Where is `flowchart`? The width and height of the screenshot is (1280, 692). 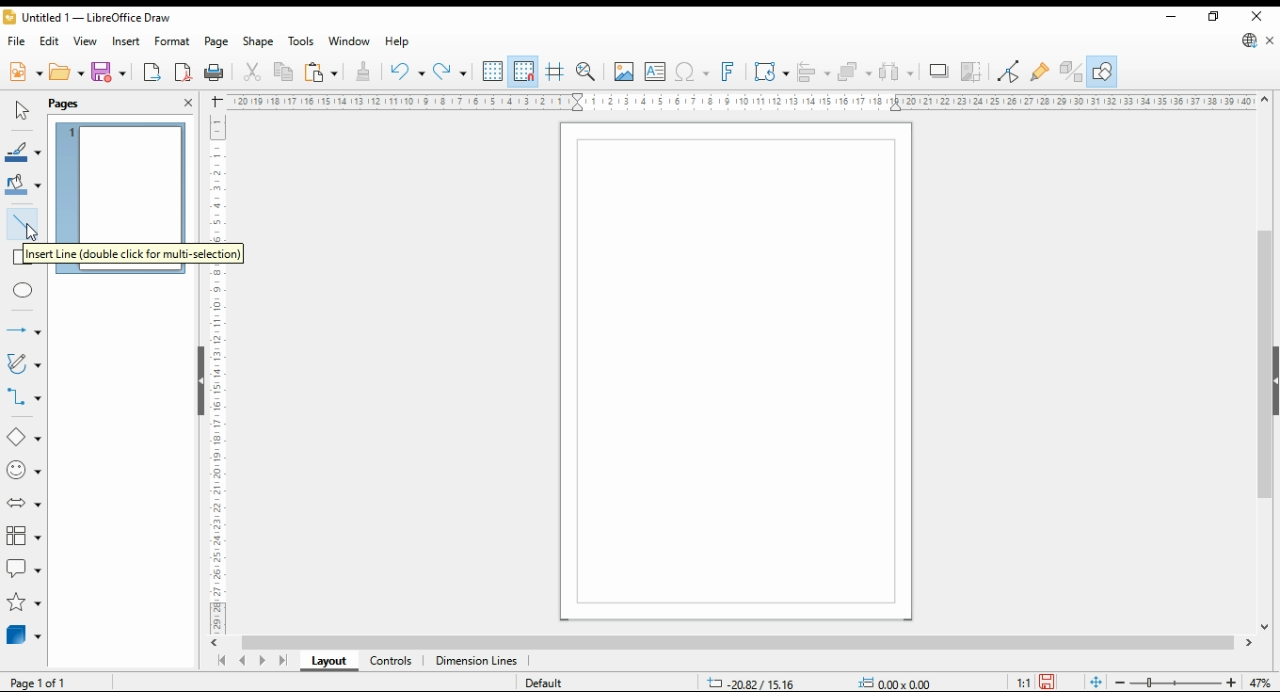
flowchart is located at coordinates (24, 537).